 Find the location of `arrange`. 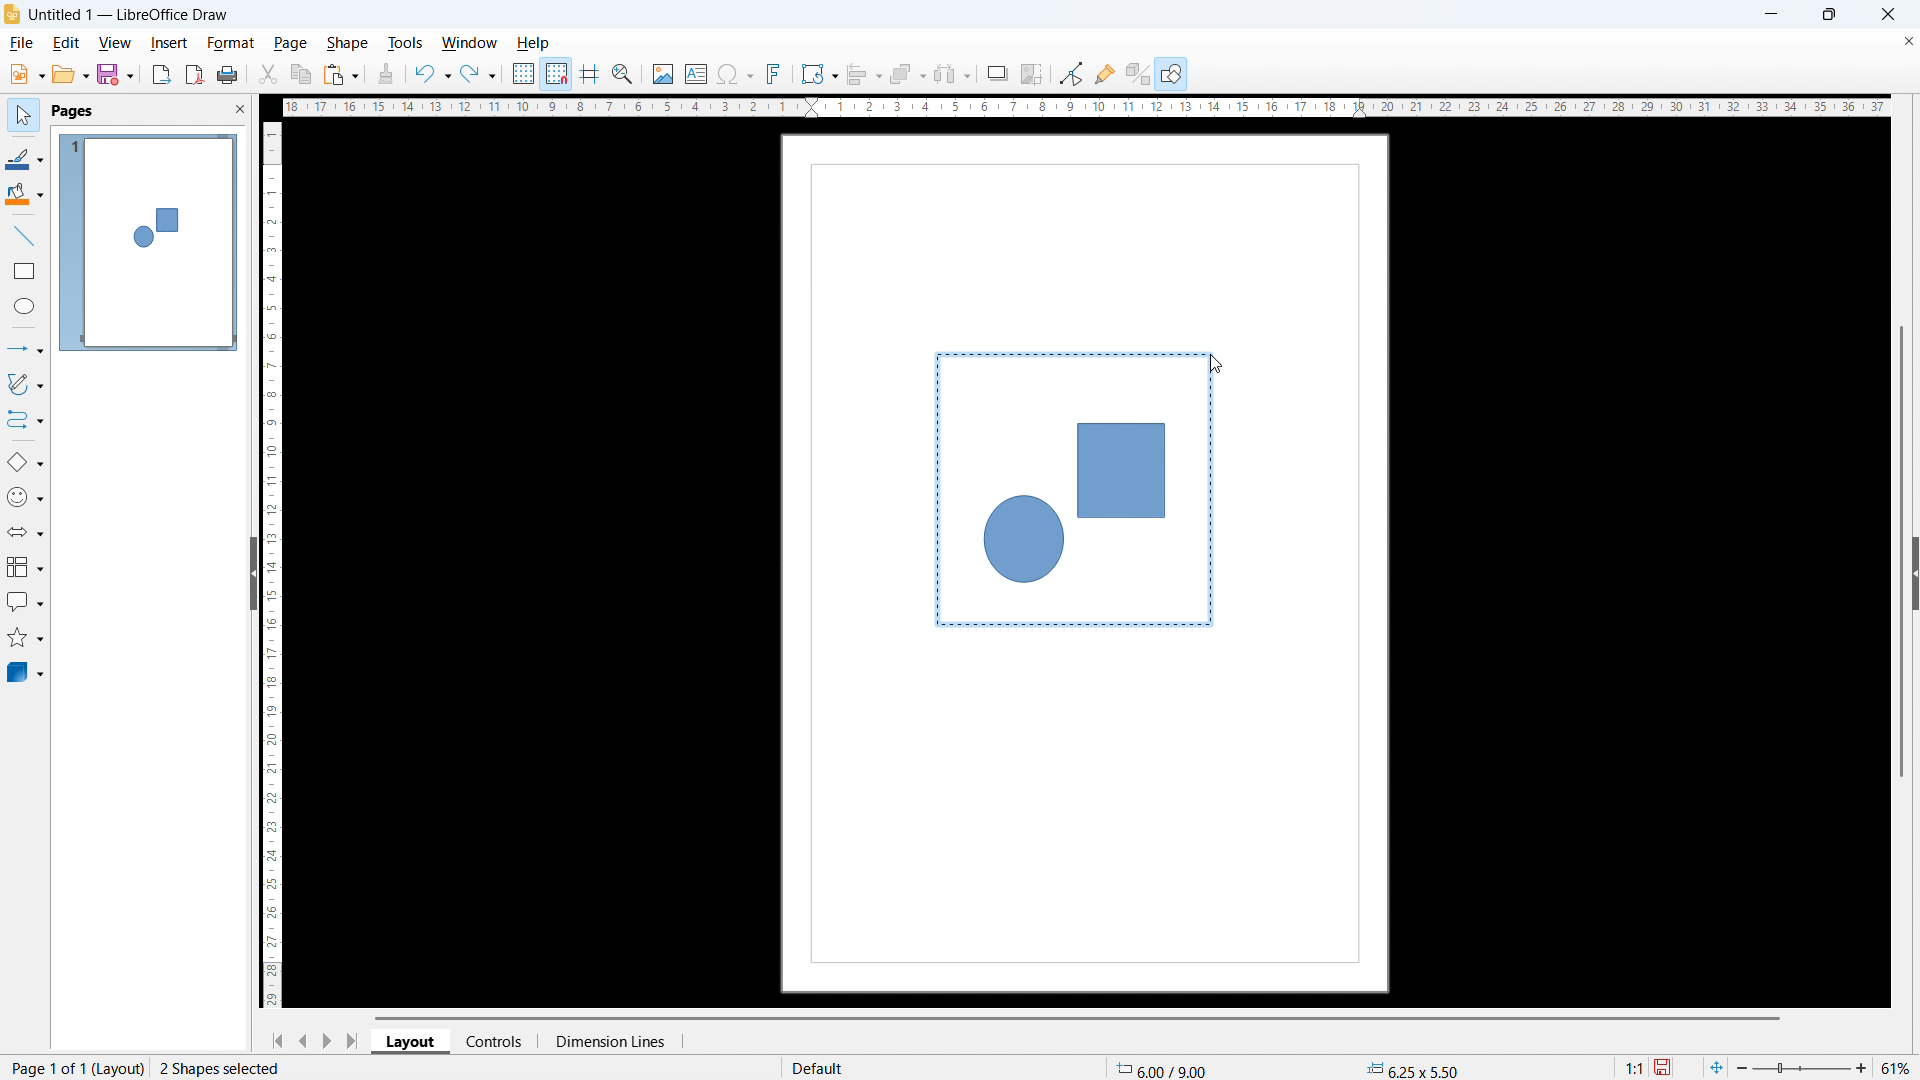

arrange is located at coordinates (906, 75).